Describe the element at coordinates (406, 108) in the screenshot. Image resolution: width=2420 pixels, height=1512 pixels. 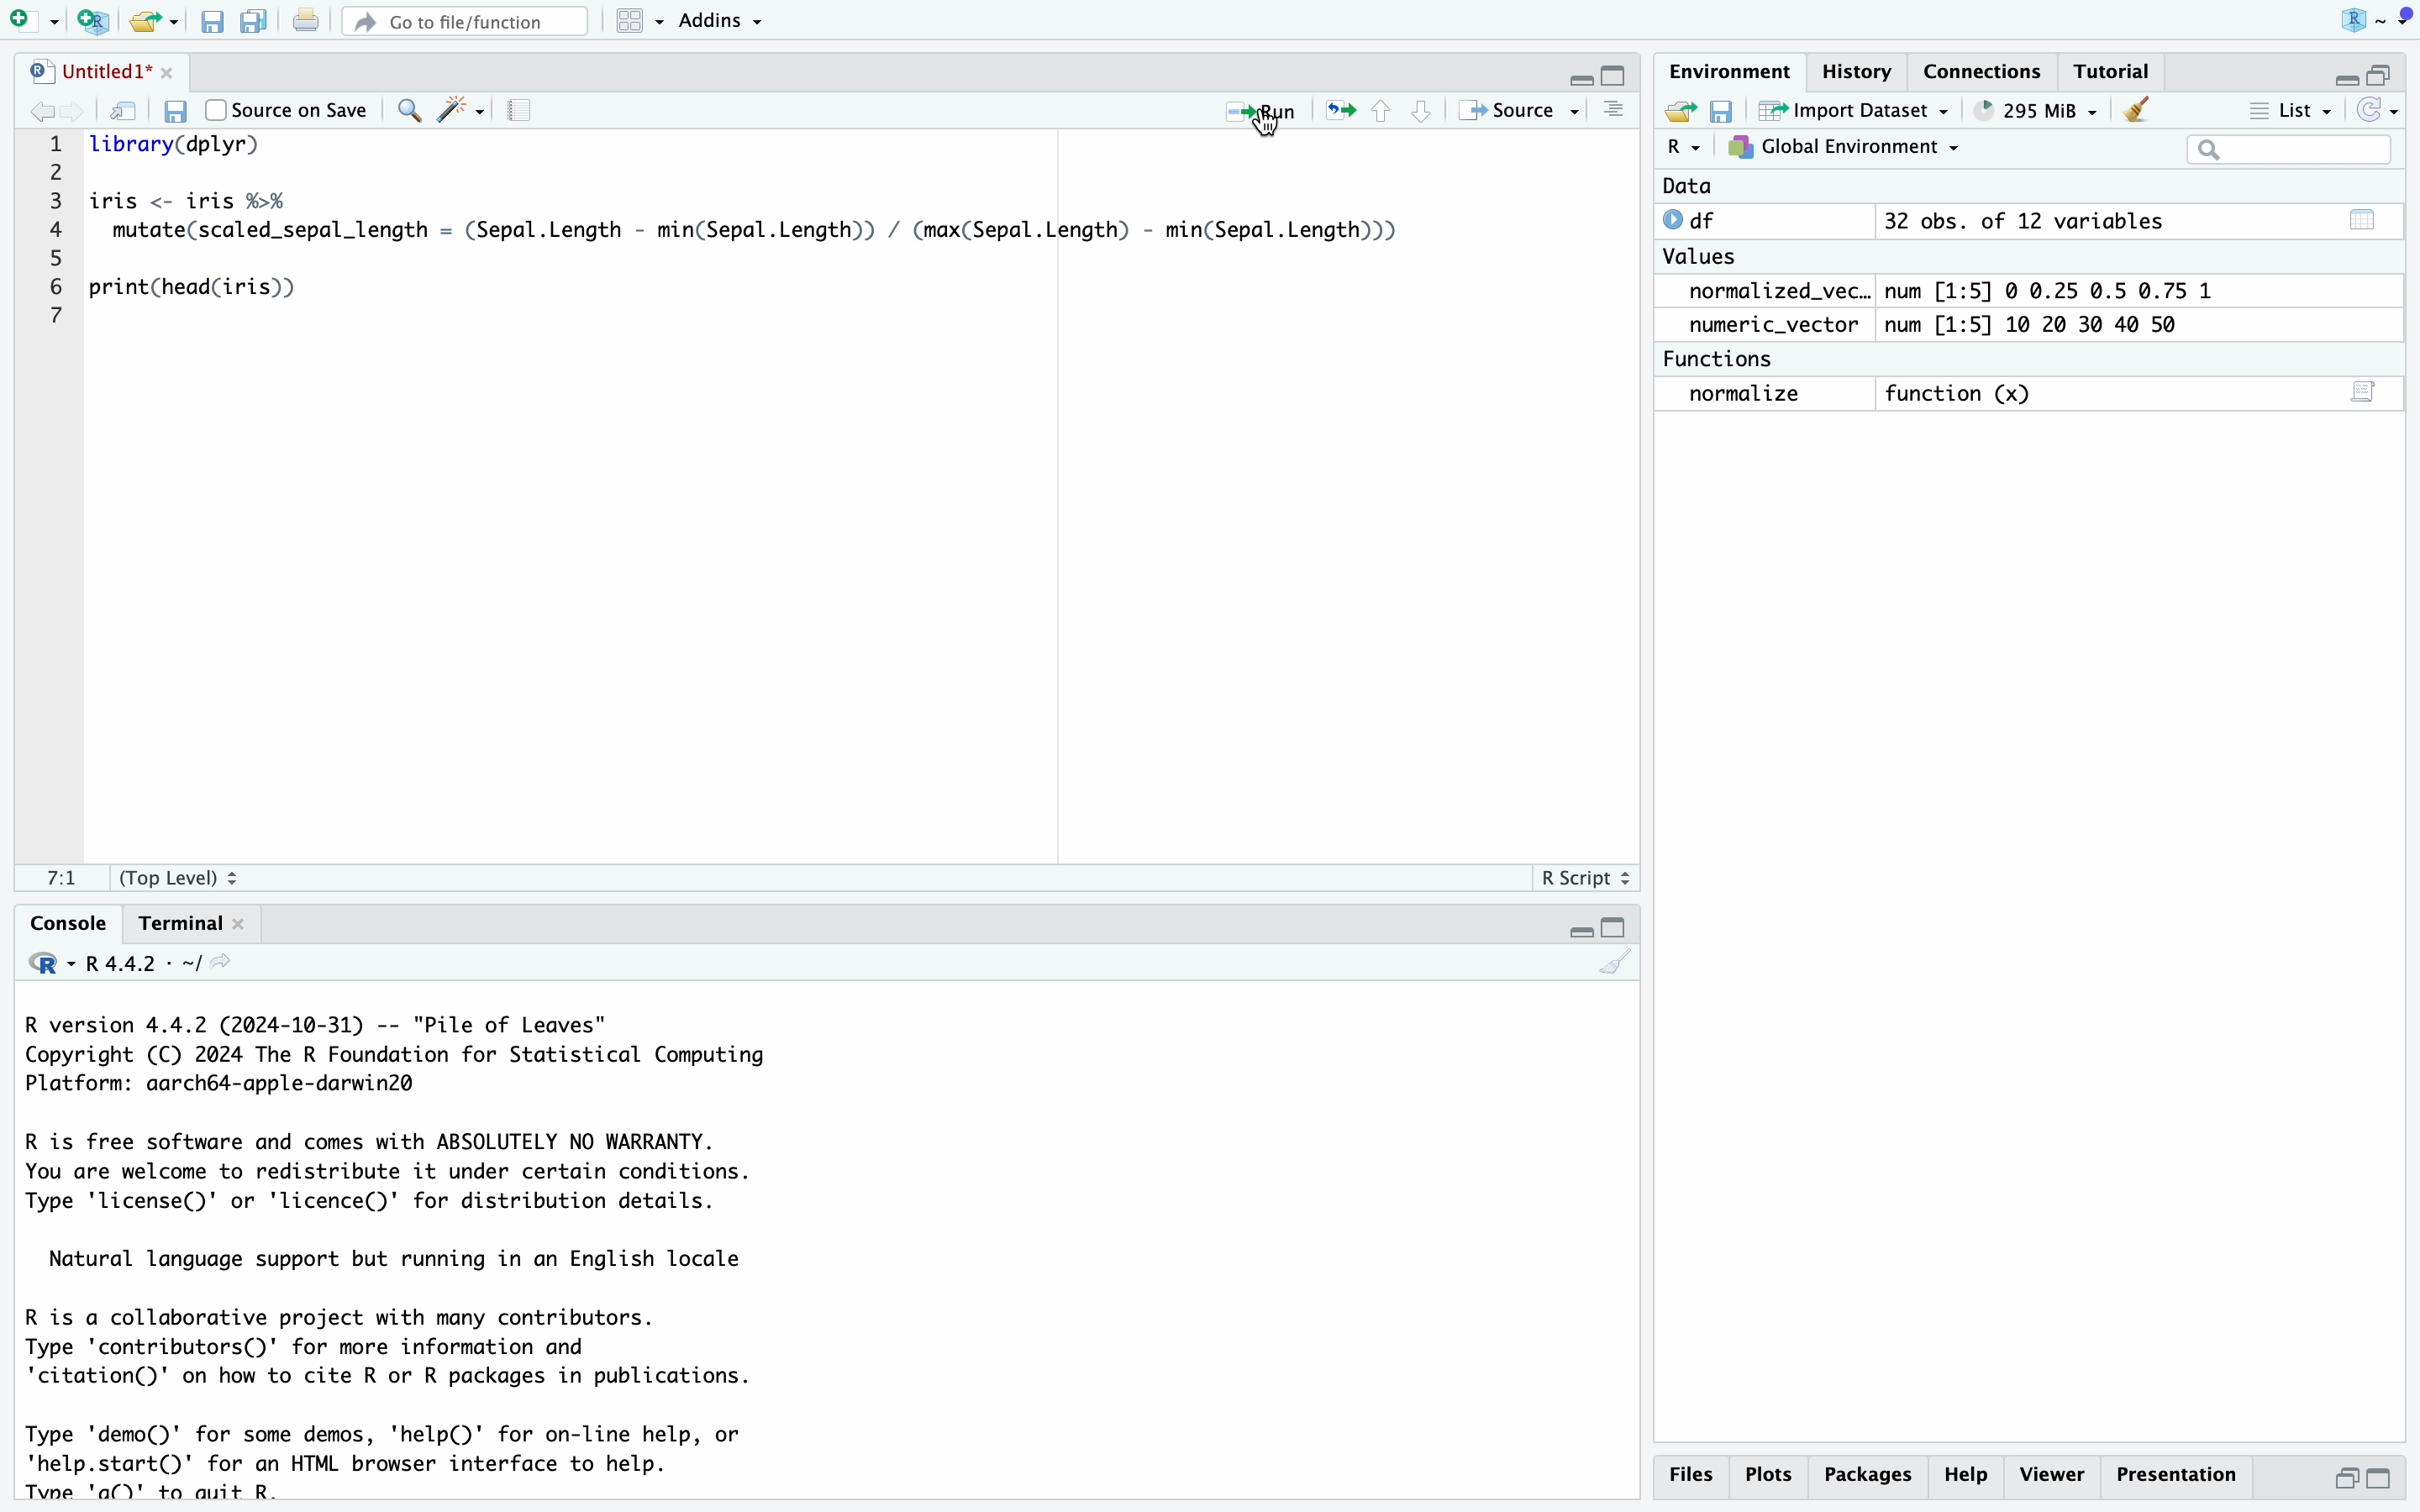
I see `Zoom` at that location.